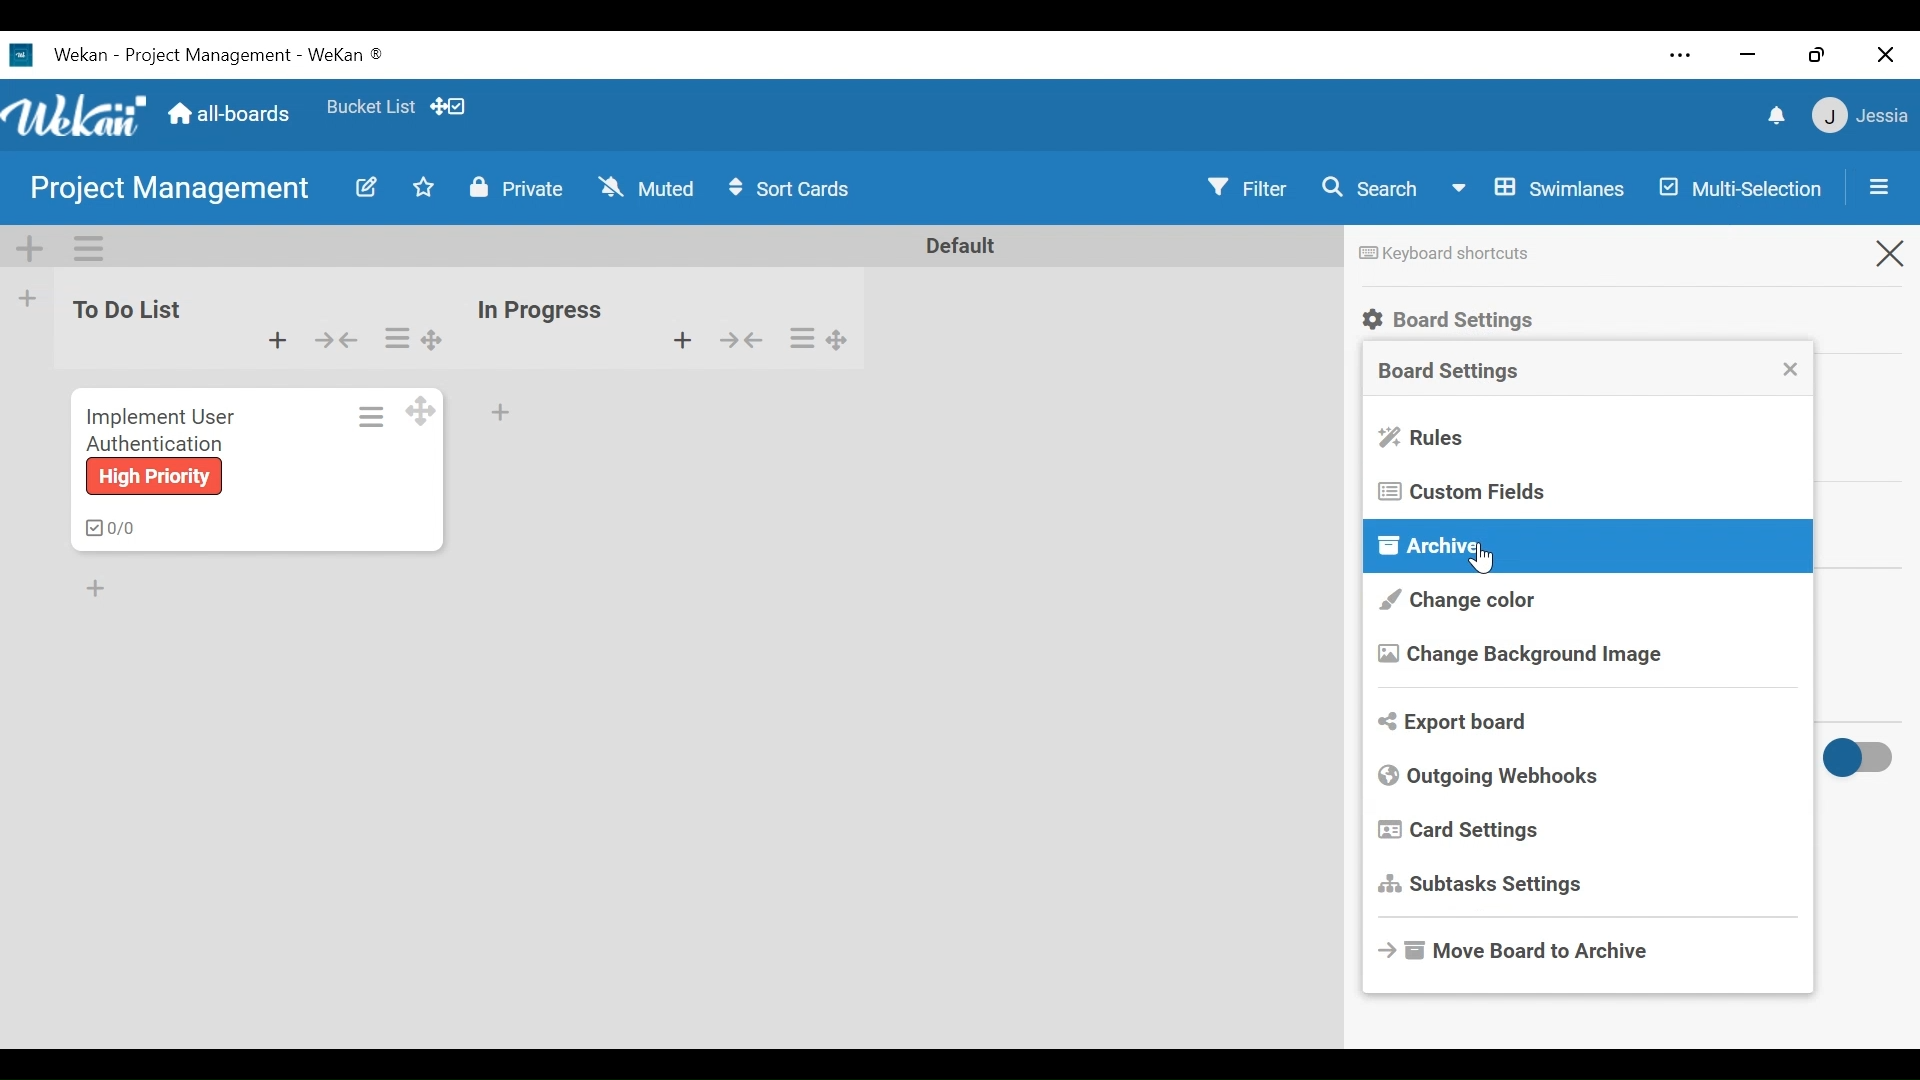  I want to click on Default Name, so click(959, 245).